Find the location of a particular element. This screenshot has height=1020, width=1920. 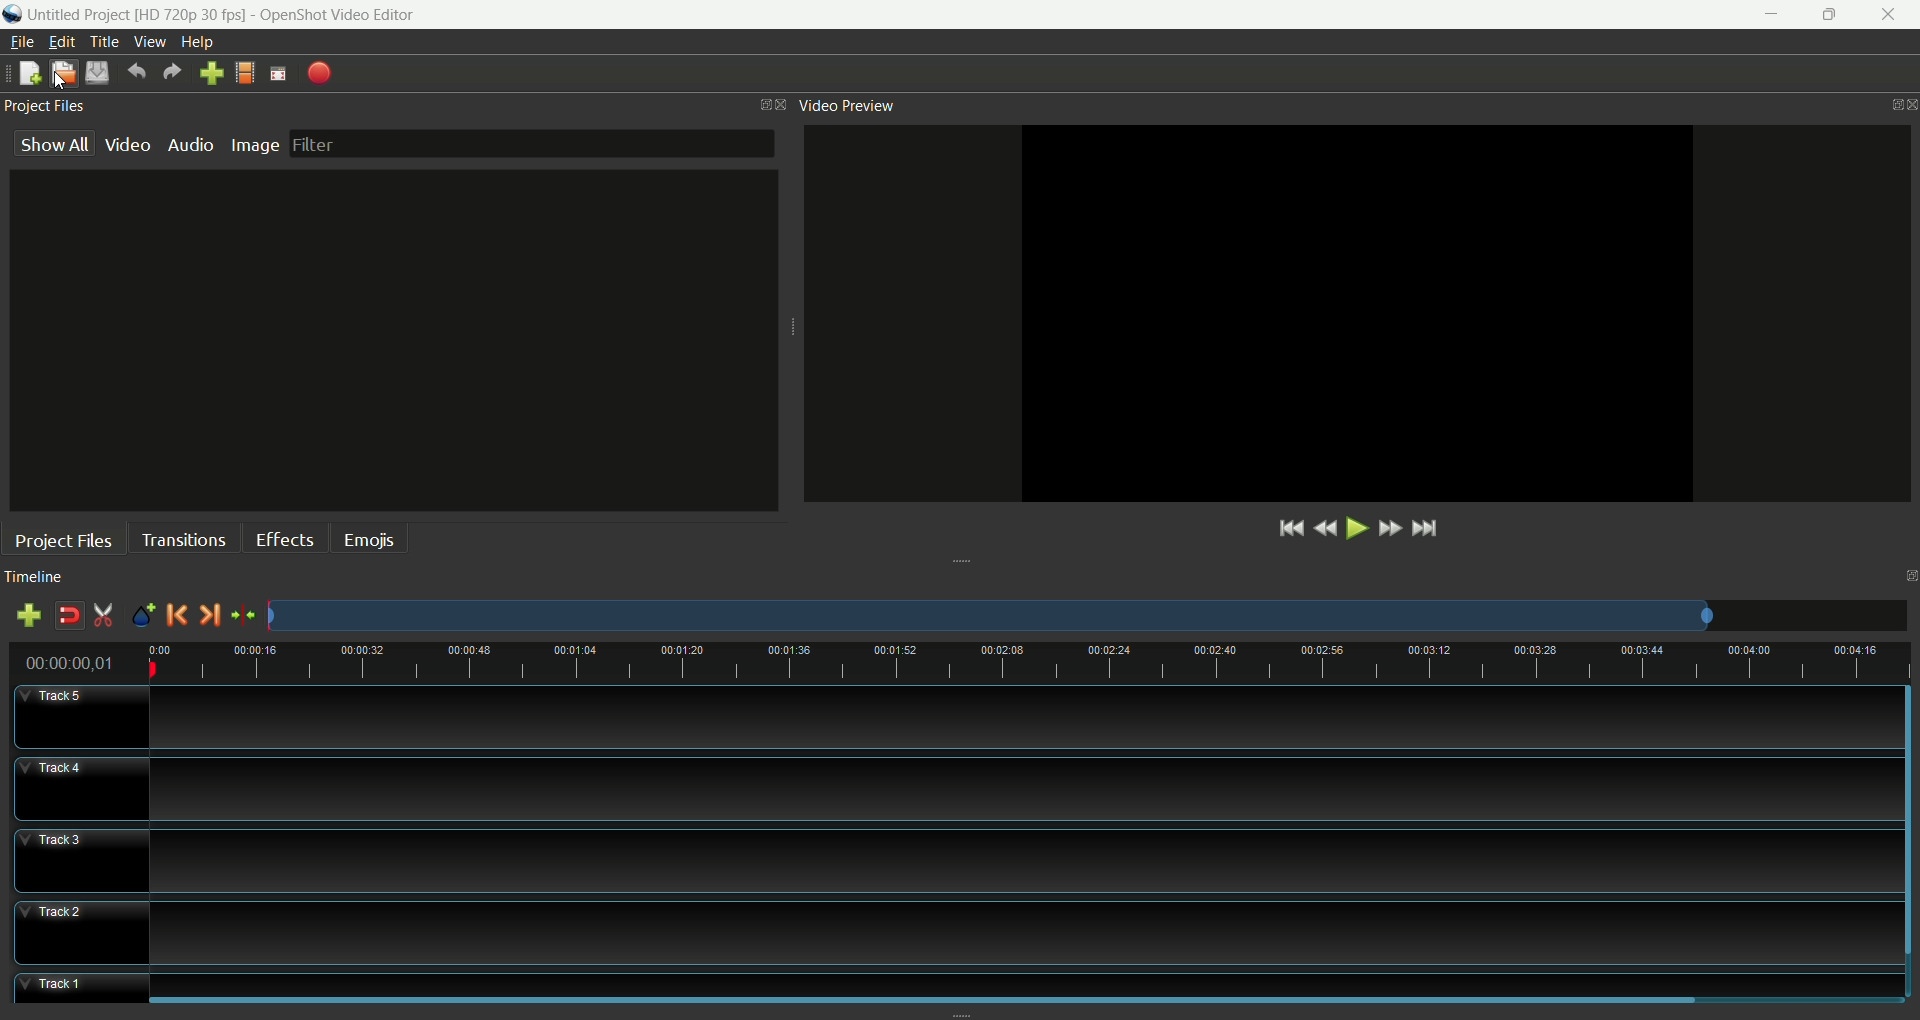

scrollbar is located at coordinates (1908, 812).